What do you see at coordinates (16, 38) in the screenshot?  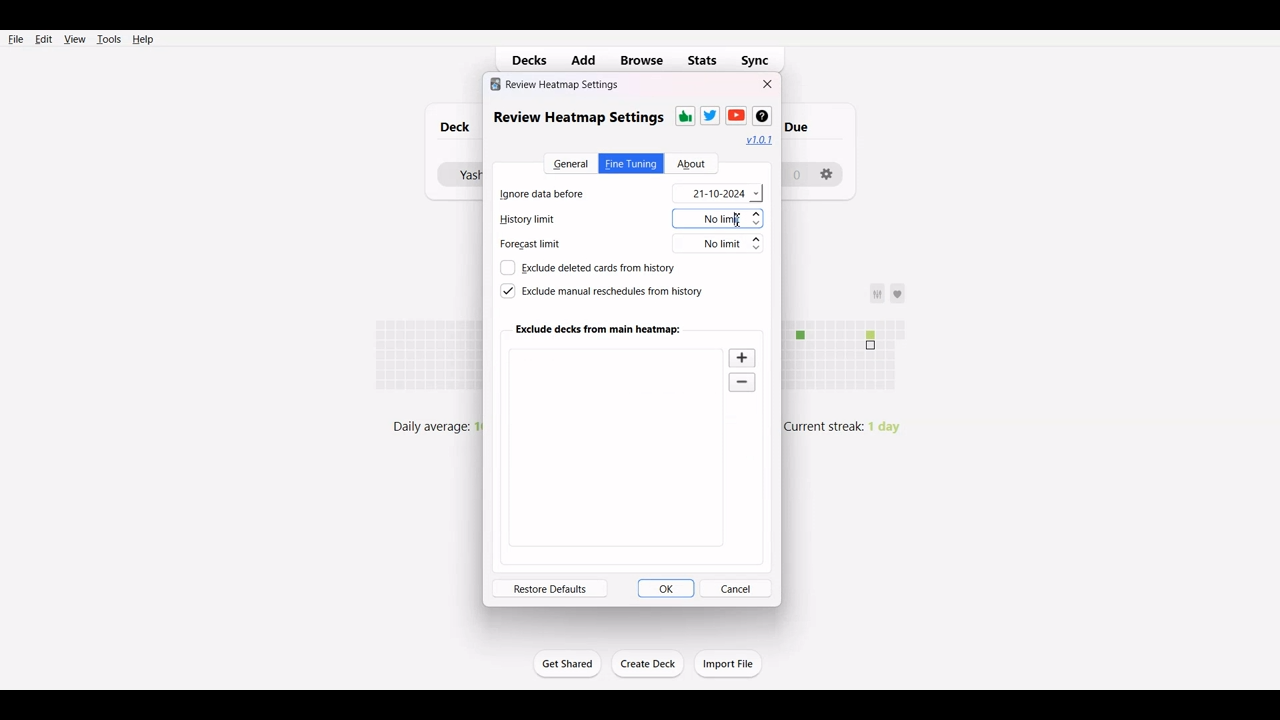 I see `File` at bounding box center [16, 38].